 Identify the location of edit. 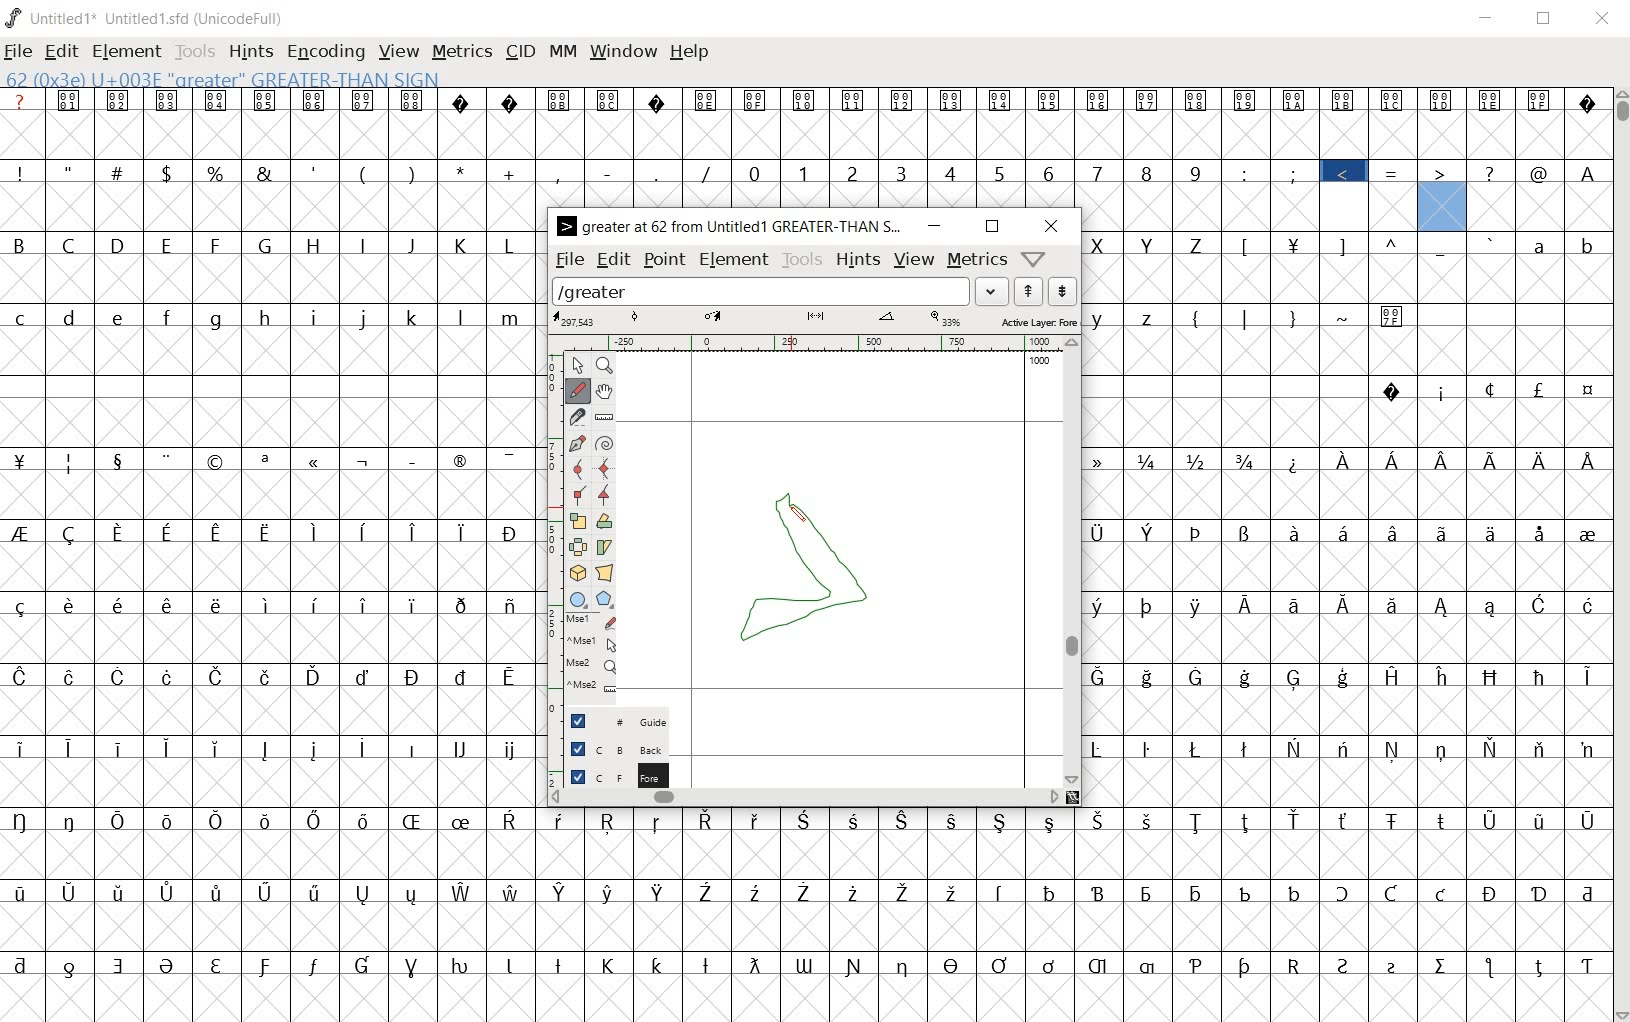
(59, 51).